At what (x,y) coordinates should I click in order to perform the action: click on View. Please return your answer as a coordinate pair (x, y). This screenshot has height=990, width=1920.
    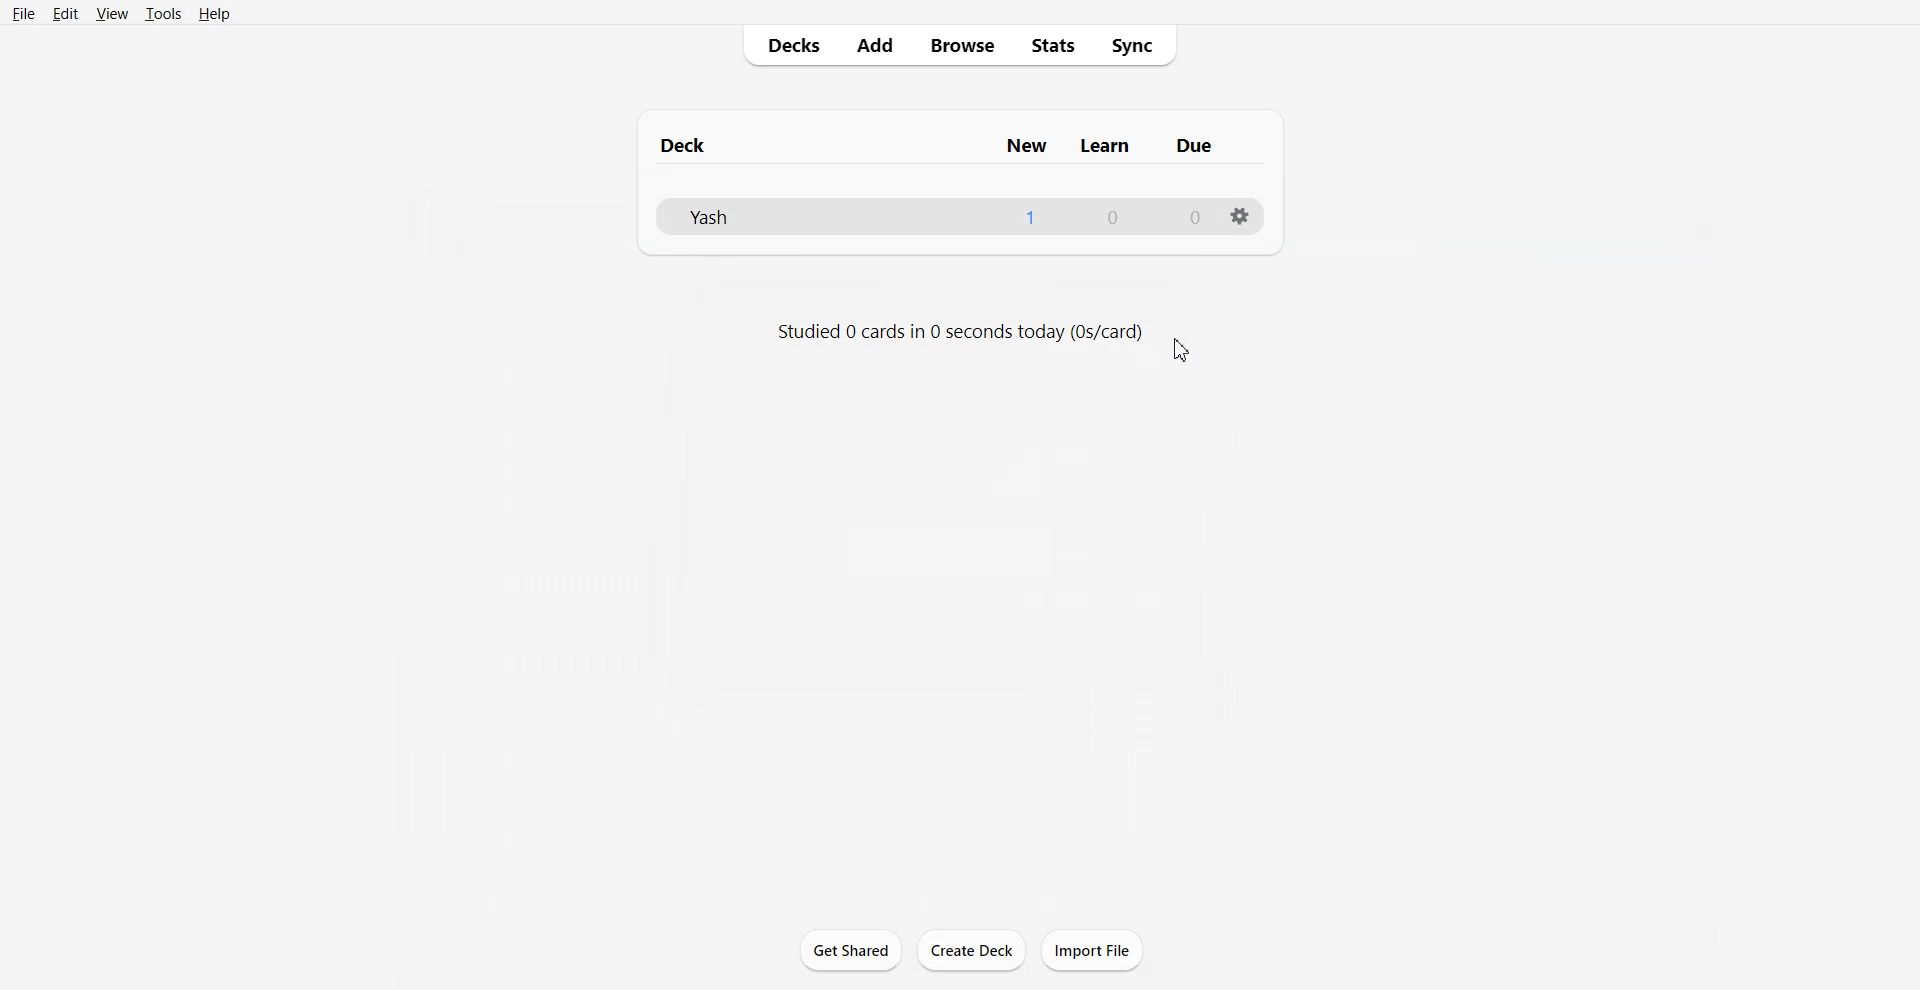
    Looking at the image, I should click on (112, 13).